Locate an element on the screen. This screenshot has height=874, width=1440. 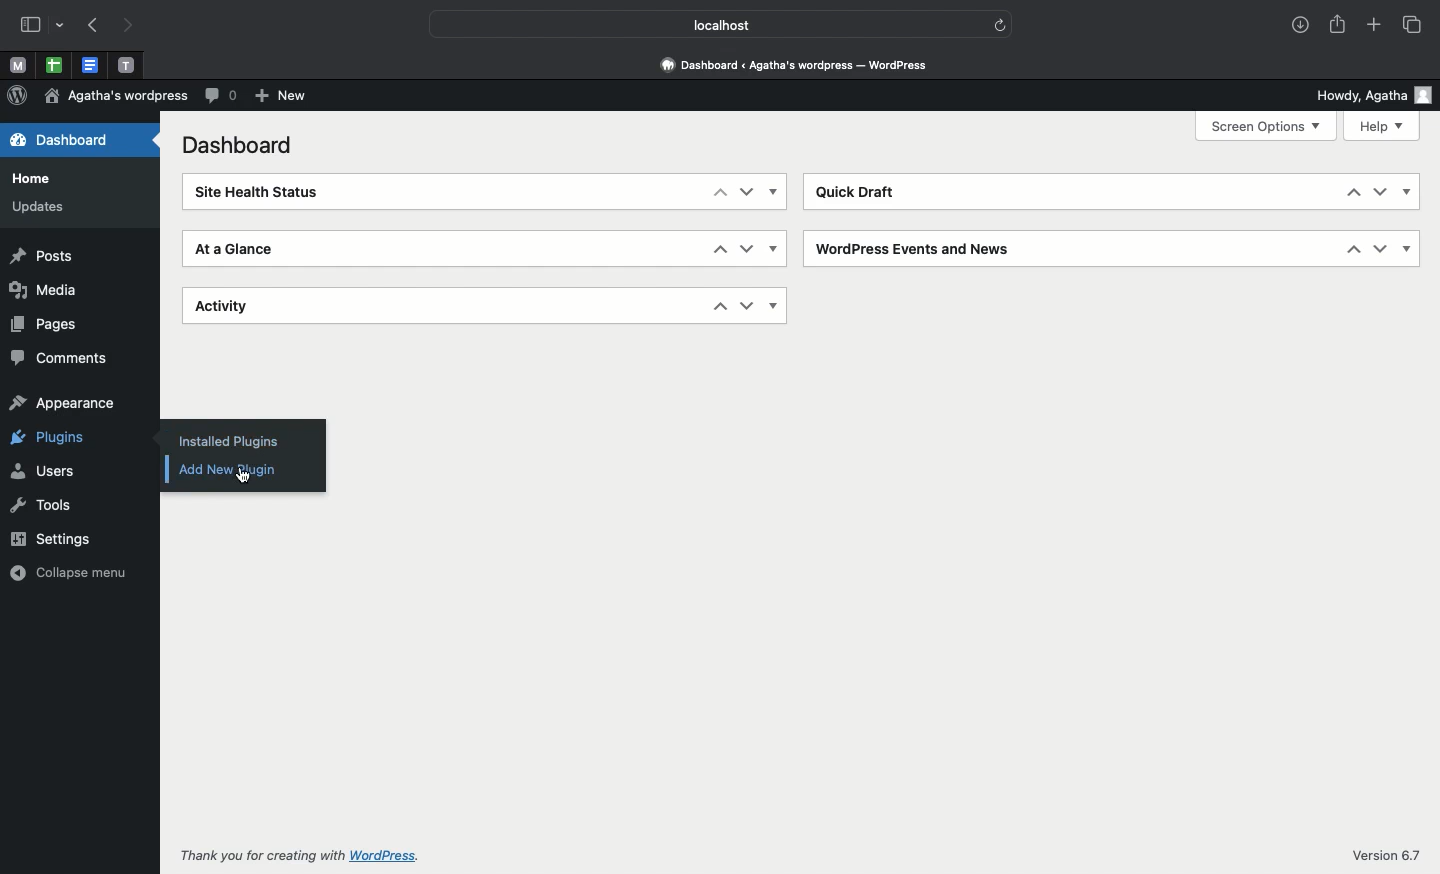
Down is located at coordinates (1381, 192).